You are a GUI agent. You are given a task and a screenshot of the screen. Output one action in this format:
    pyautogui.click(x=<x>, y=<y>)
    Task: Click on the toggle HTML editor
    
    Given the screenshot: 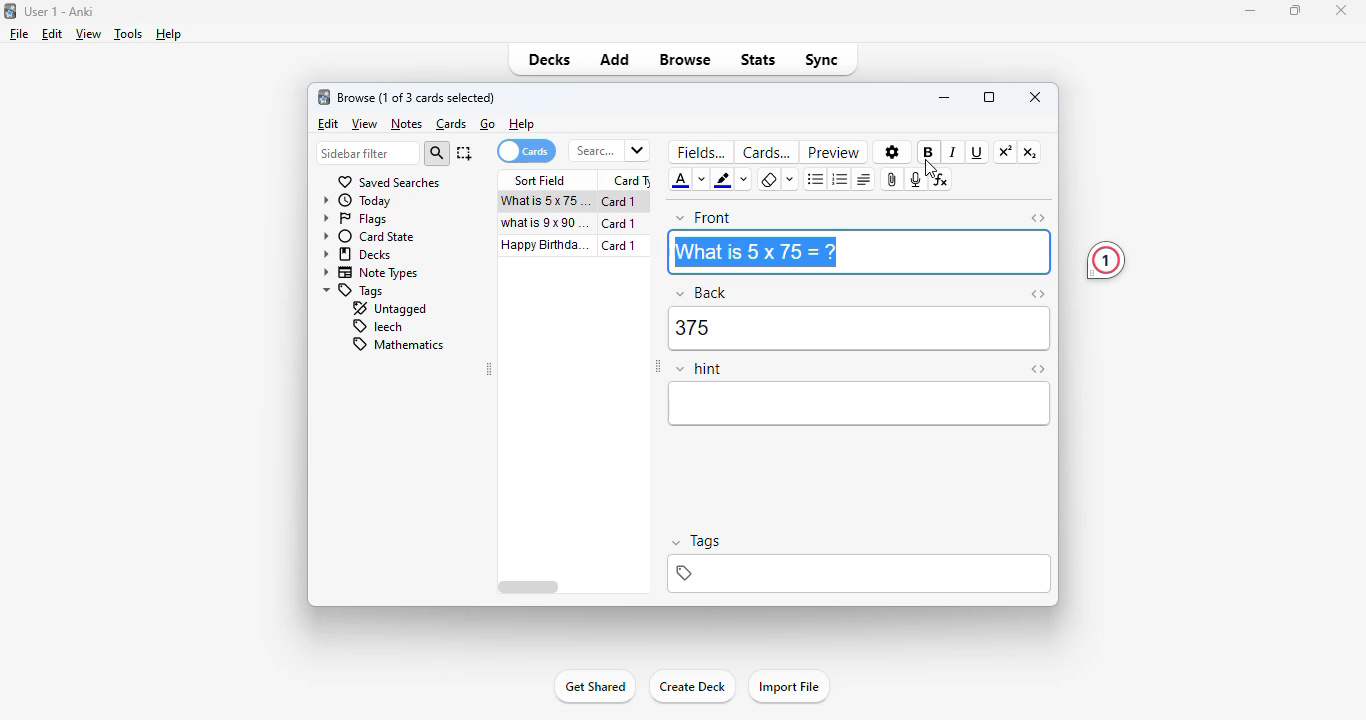 What is the action you would take?
    pyautogui.click(x=1038, y=218)
    